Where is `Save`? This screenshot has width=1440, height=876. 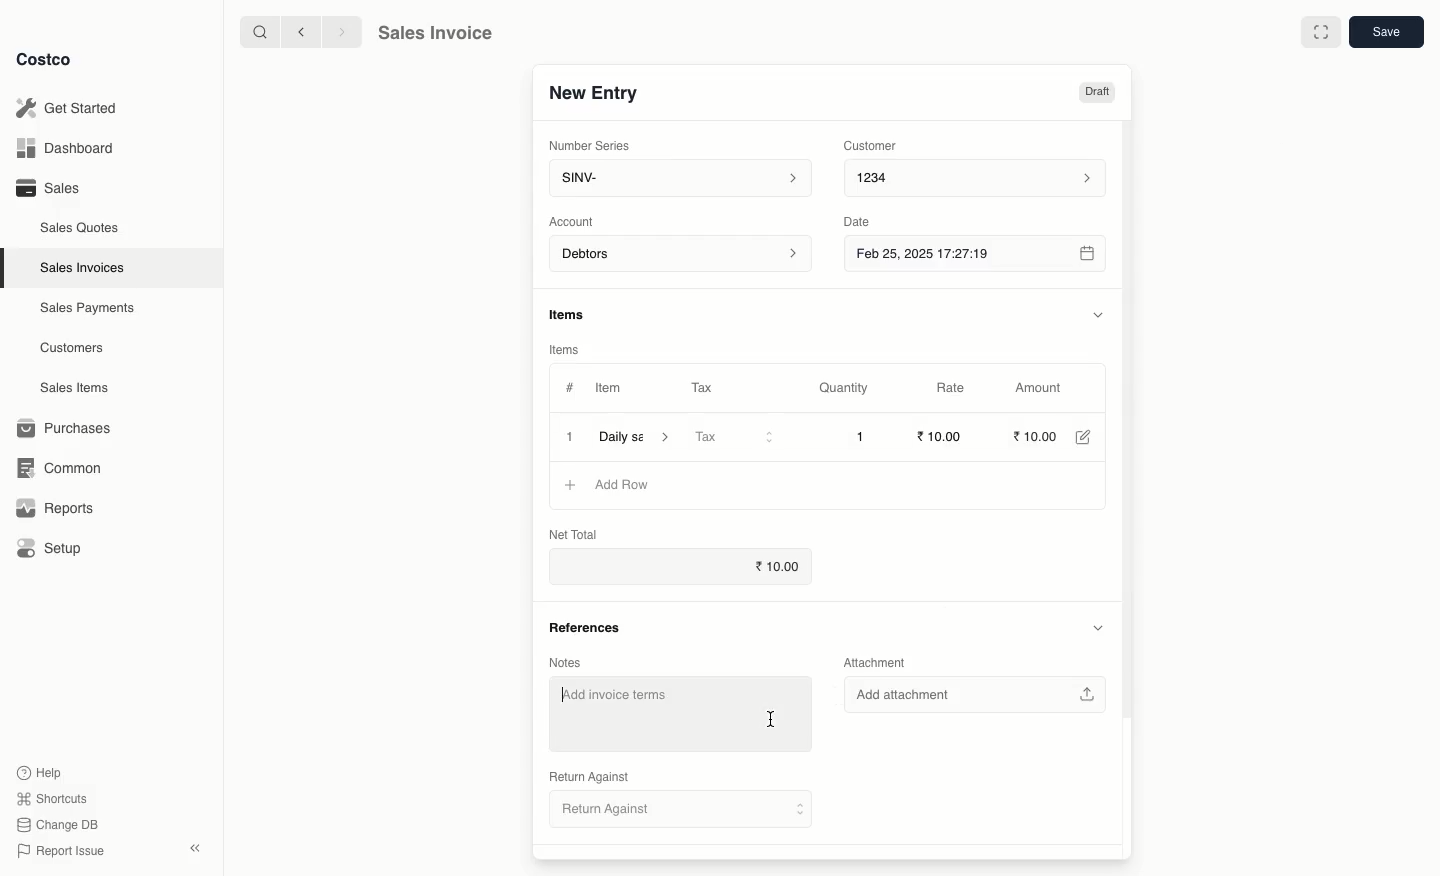
Save is located at coordinates (1387, 32).